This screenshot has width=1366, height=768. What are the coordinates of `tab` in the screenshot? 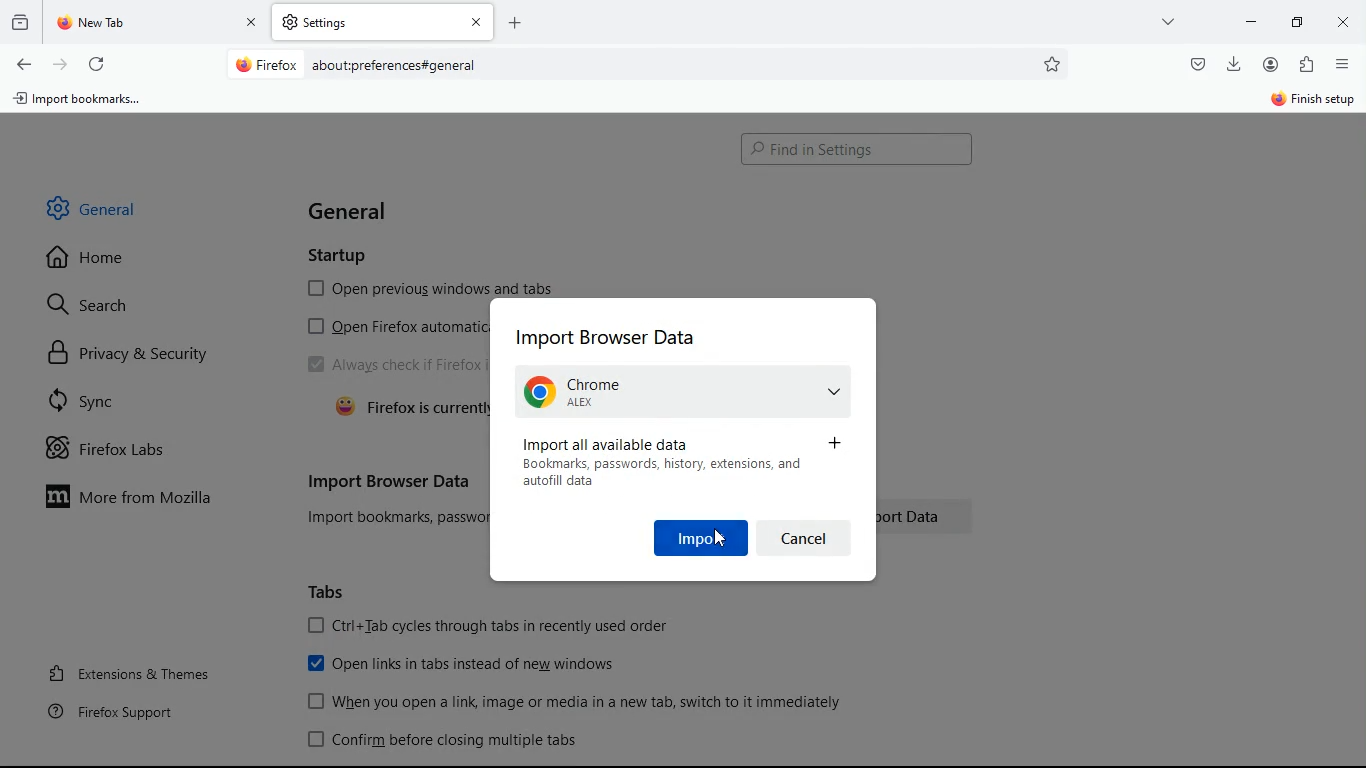 It's located at (160, 22).